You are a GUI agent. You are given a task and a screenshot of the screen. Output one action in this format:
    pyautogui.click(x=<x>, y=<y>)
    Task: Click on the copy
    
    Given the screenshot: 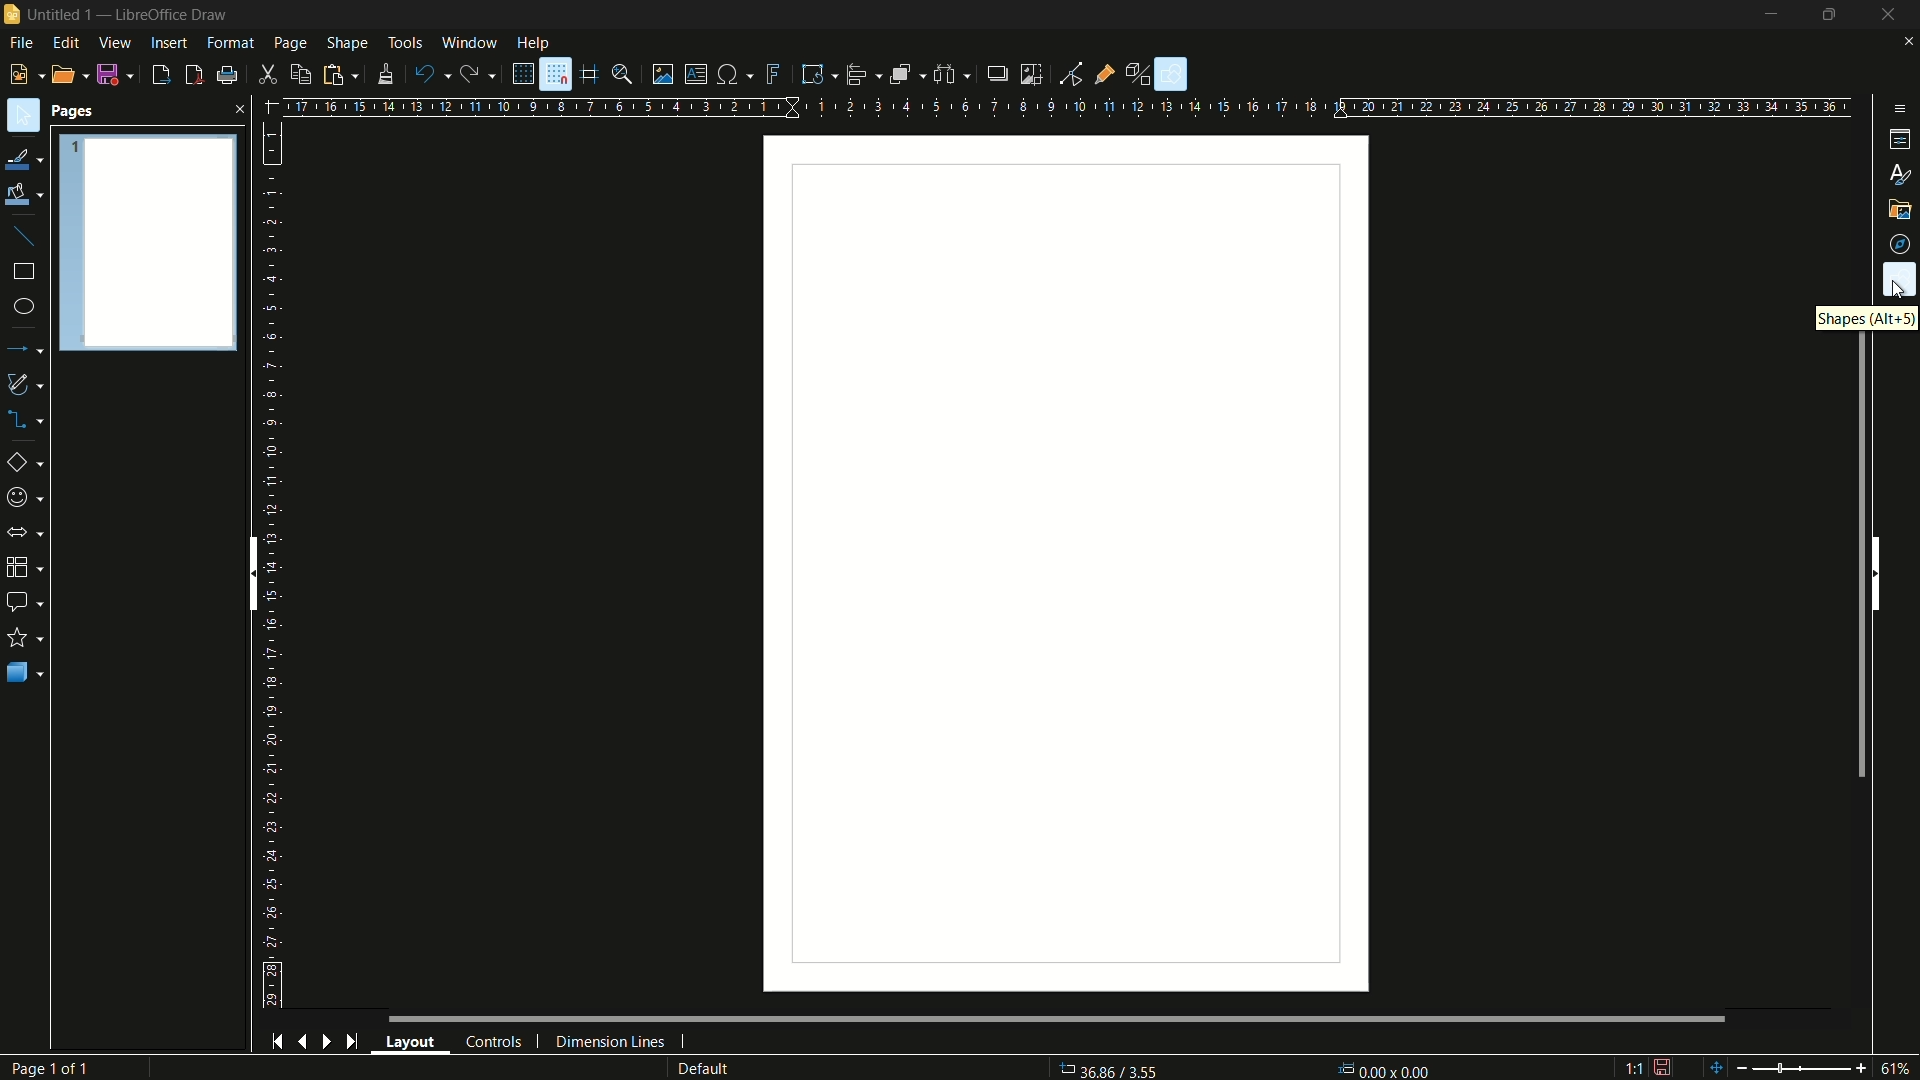 What is the action you would take?
    pyautogui.click(x=302, y=75)
    